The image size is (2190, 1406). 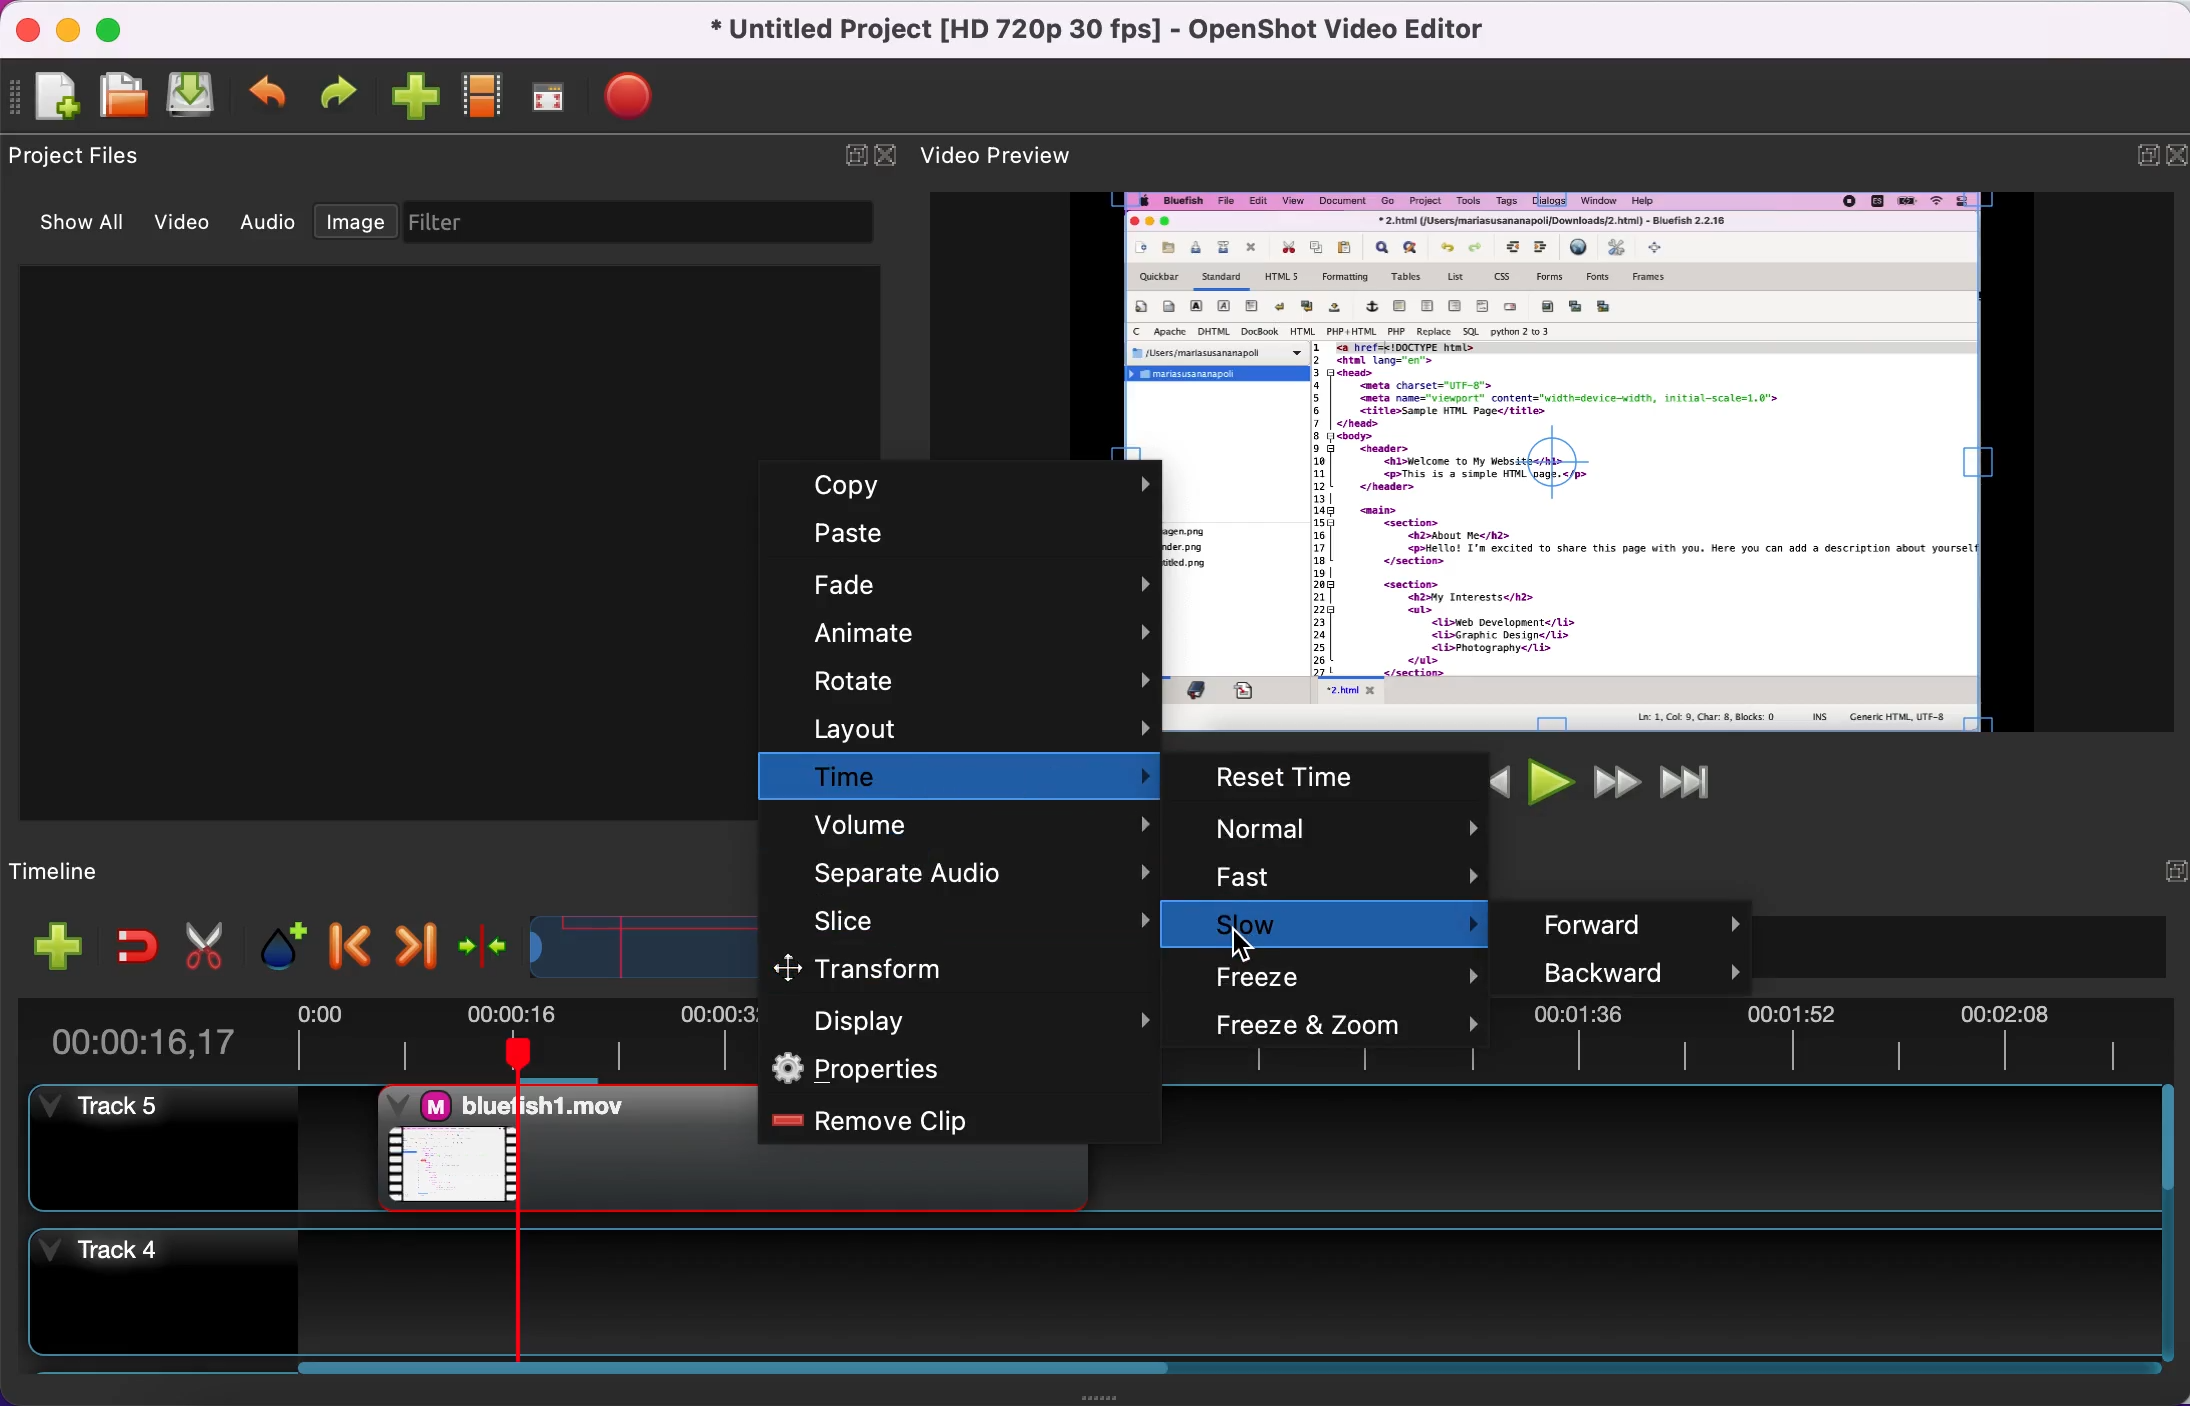 What do you see at coordinates (345, 93) in the screenshot?
I see `redo` at bounding box center [345, 93].